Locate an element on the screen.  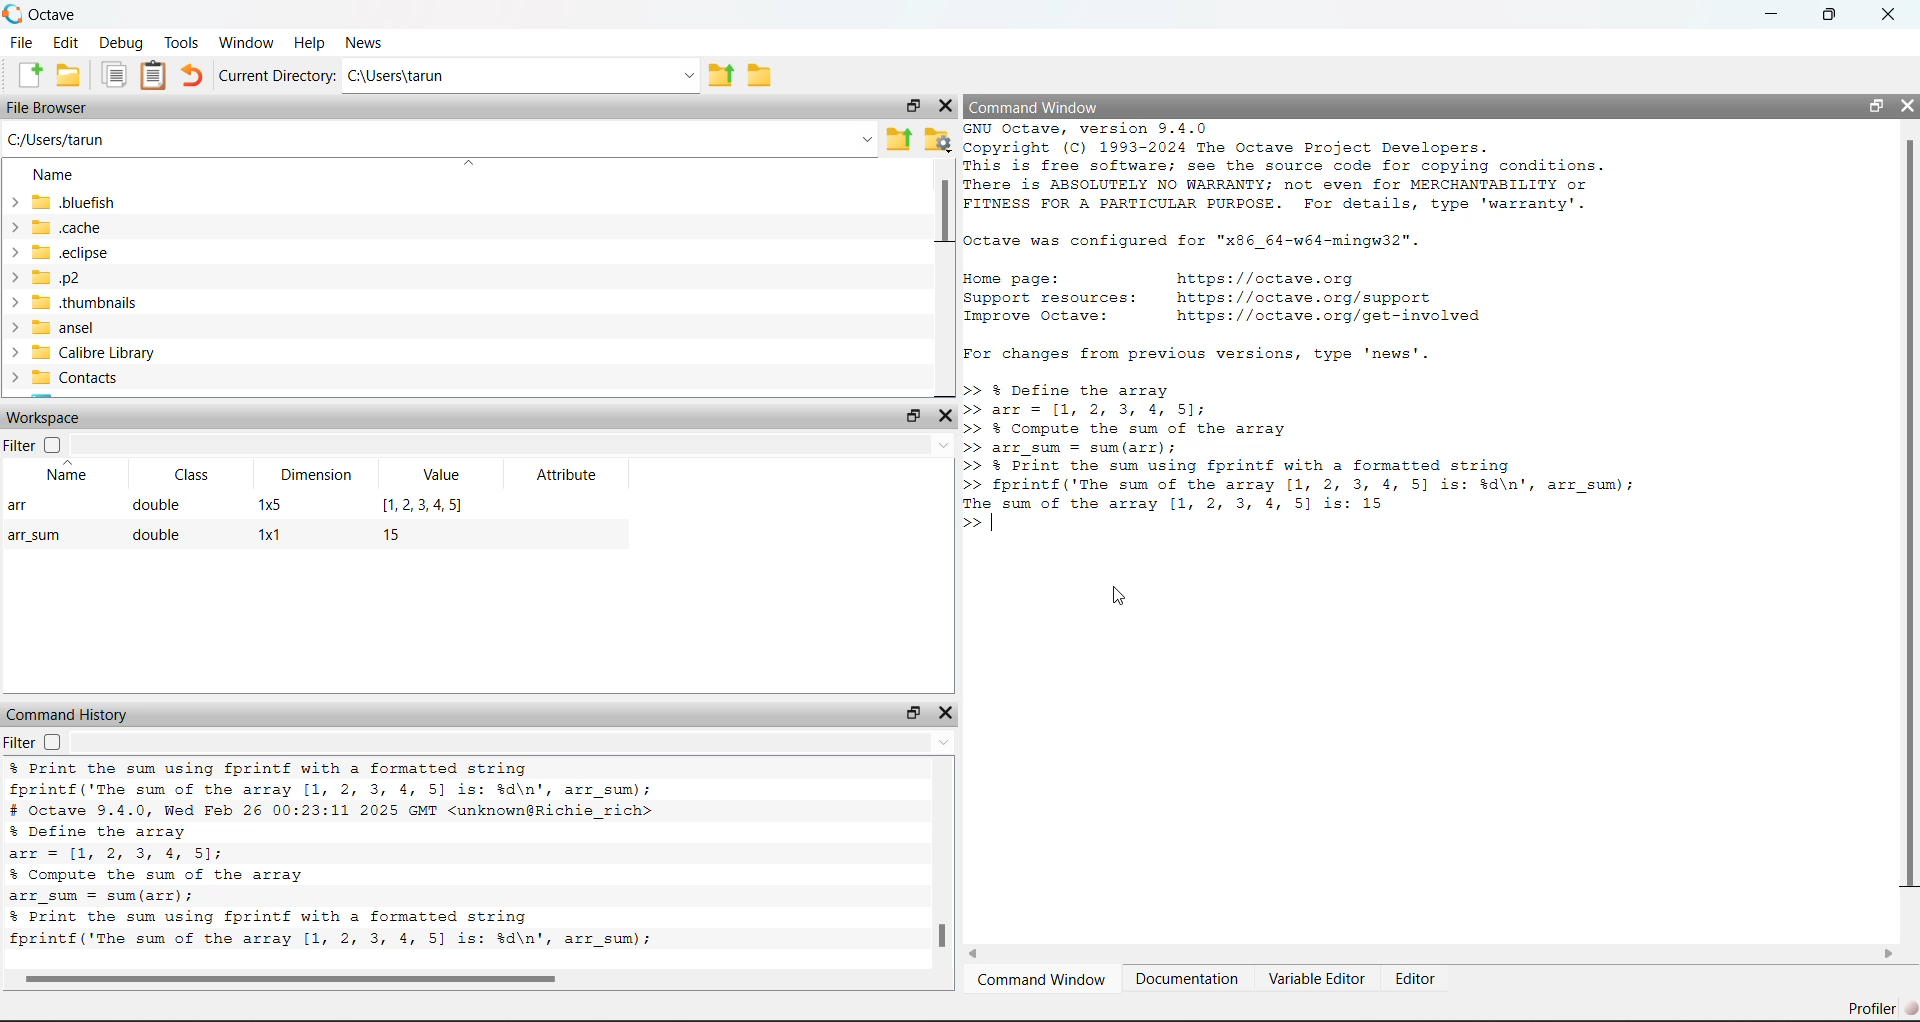
15 is located at coordinates (405, 533).